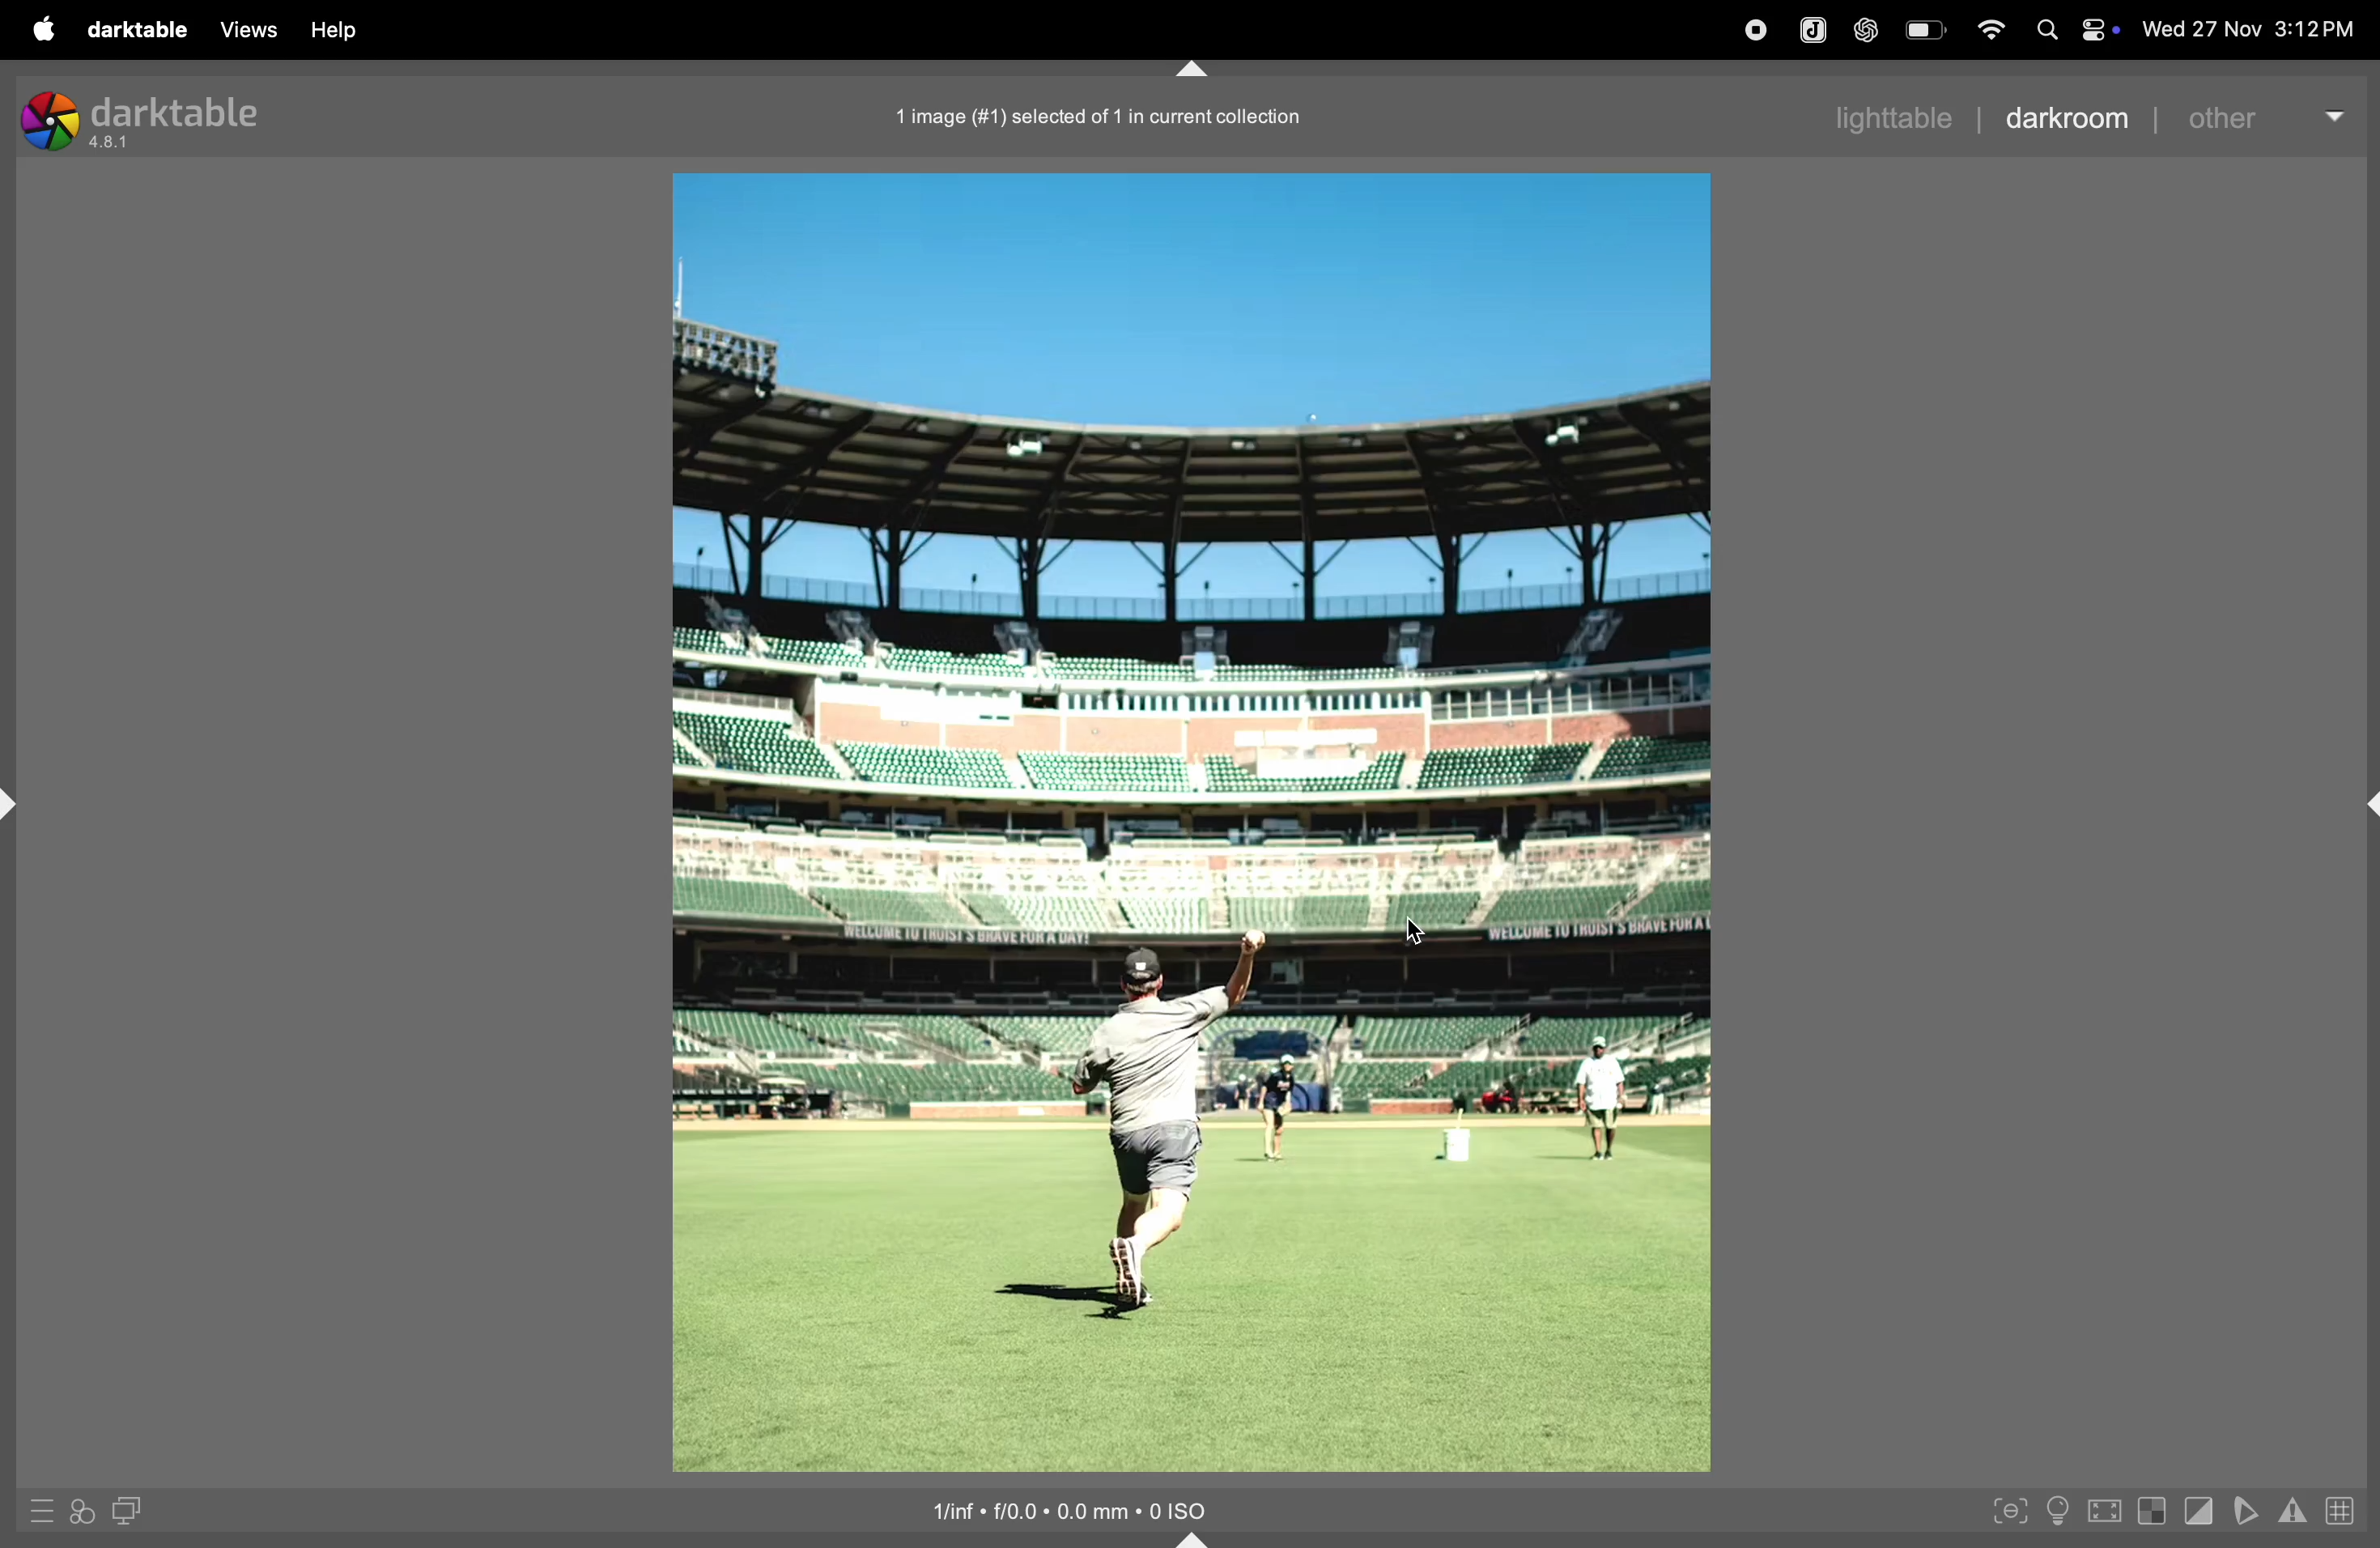  What do you see at coordinates (1193, 824) in the screenshot?
I see `image` at bounding box center [1193, 824].